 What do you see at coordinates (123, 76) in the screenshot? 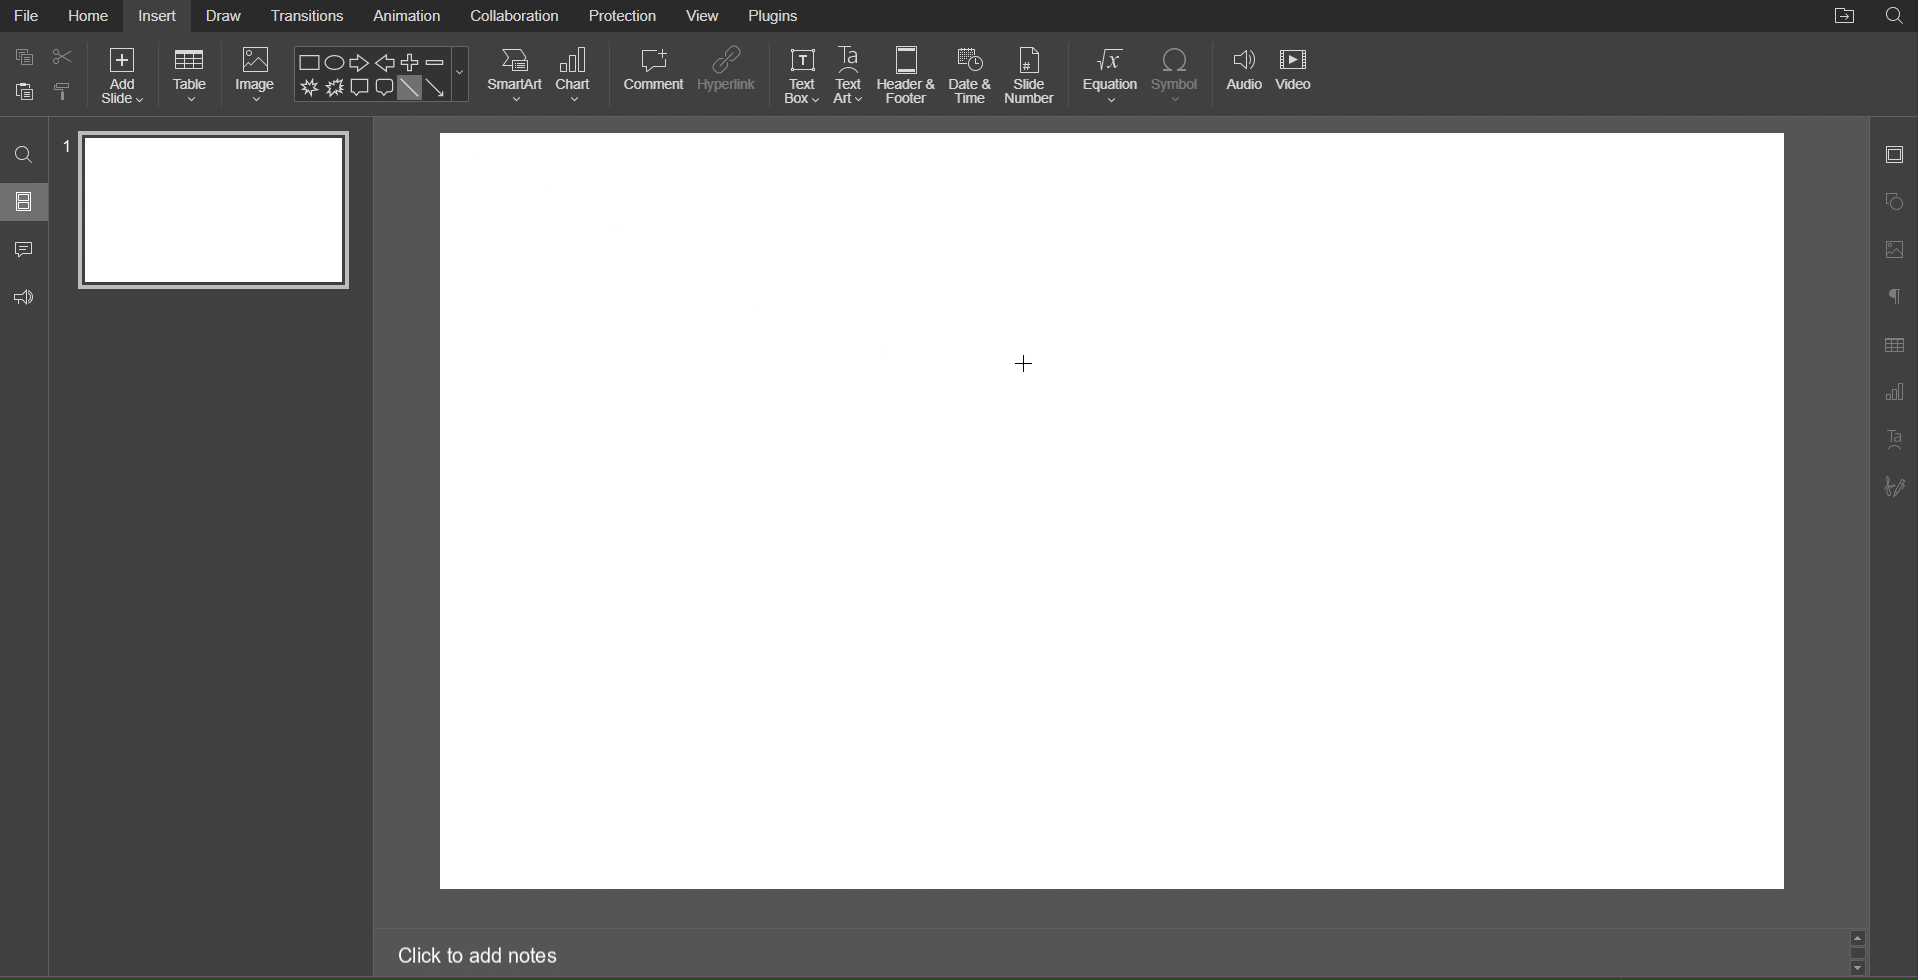
I see `Add Slide` at bounding box center [123, 76].